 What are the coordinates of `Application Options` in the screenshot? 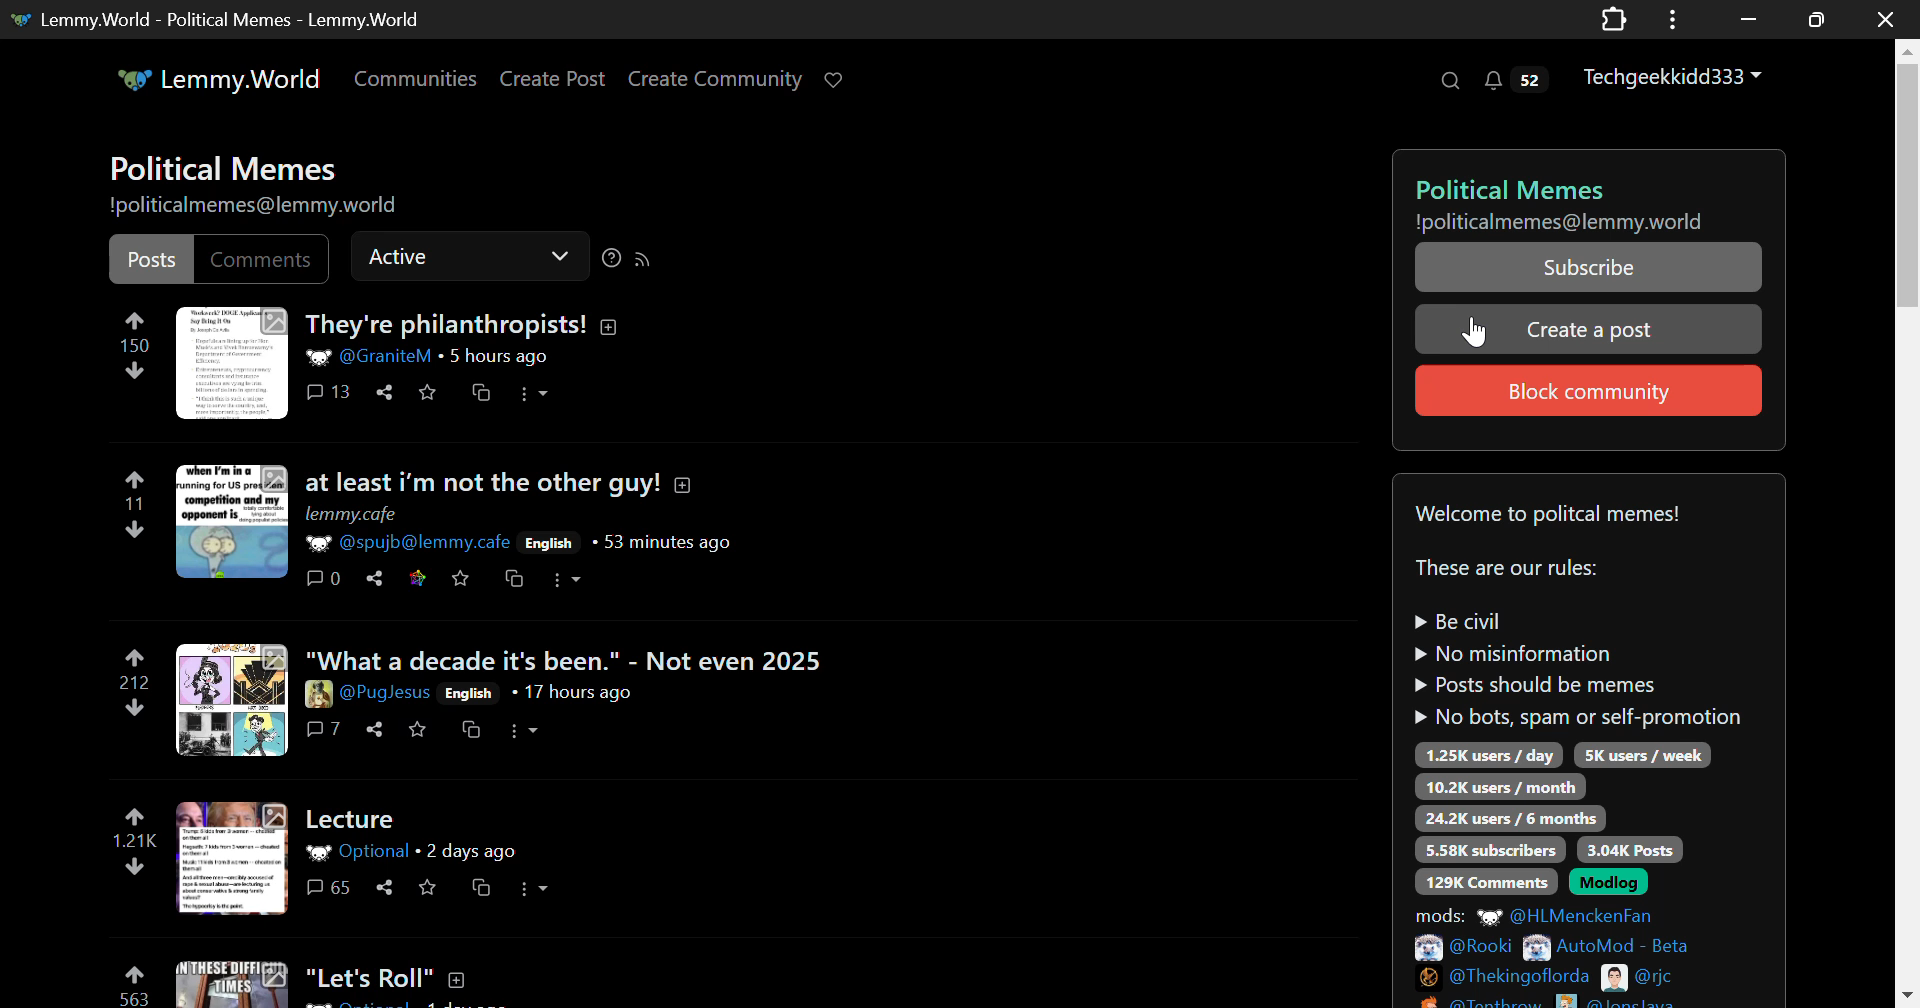 It's located at (1672, 18).